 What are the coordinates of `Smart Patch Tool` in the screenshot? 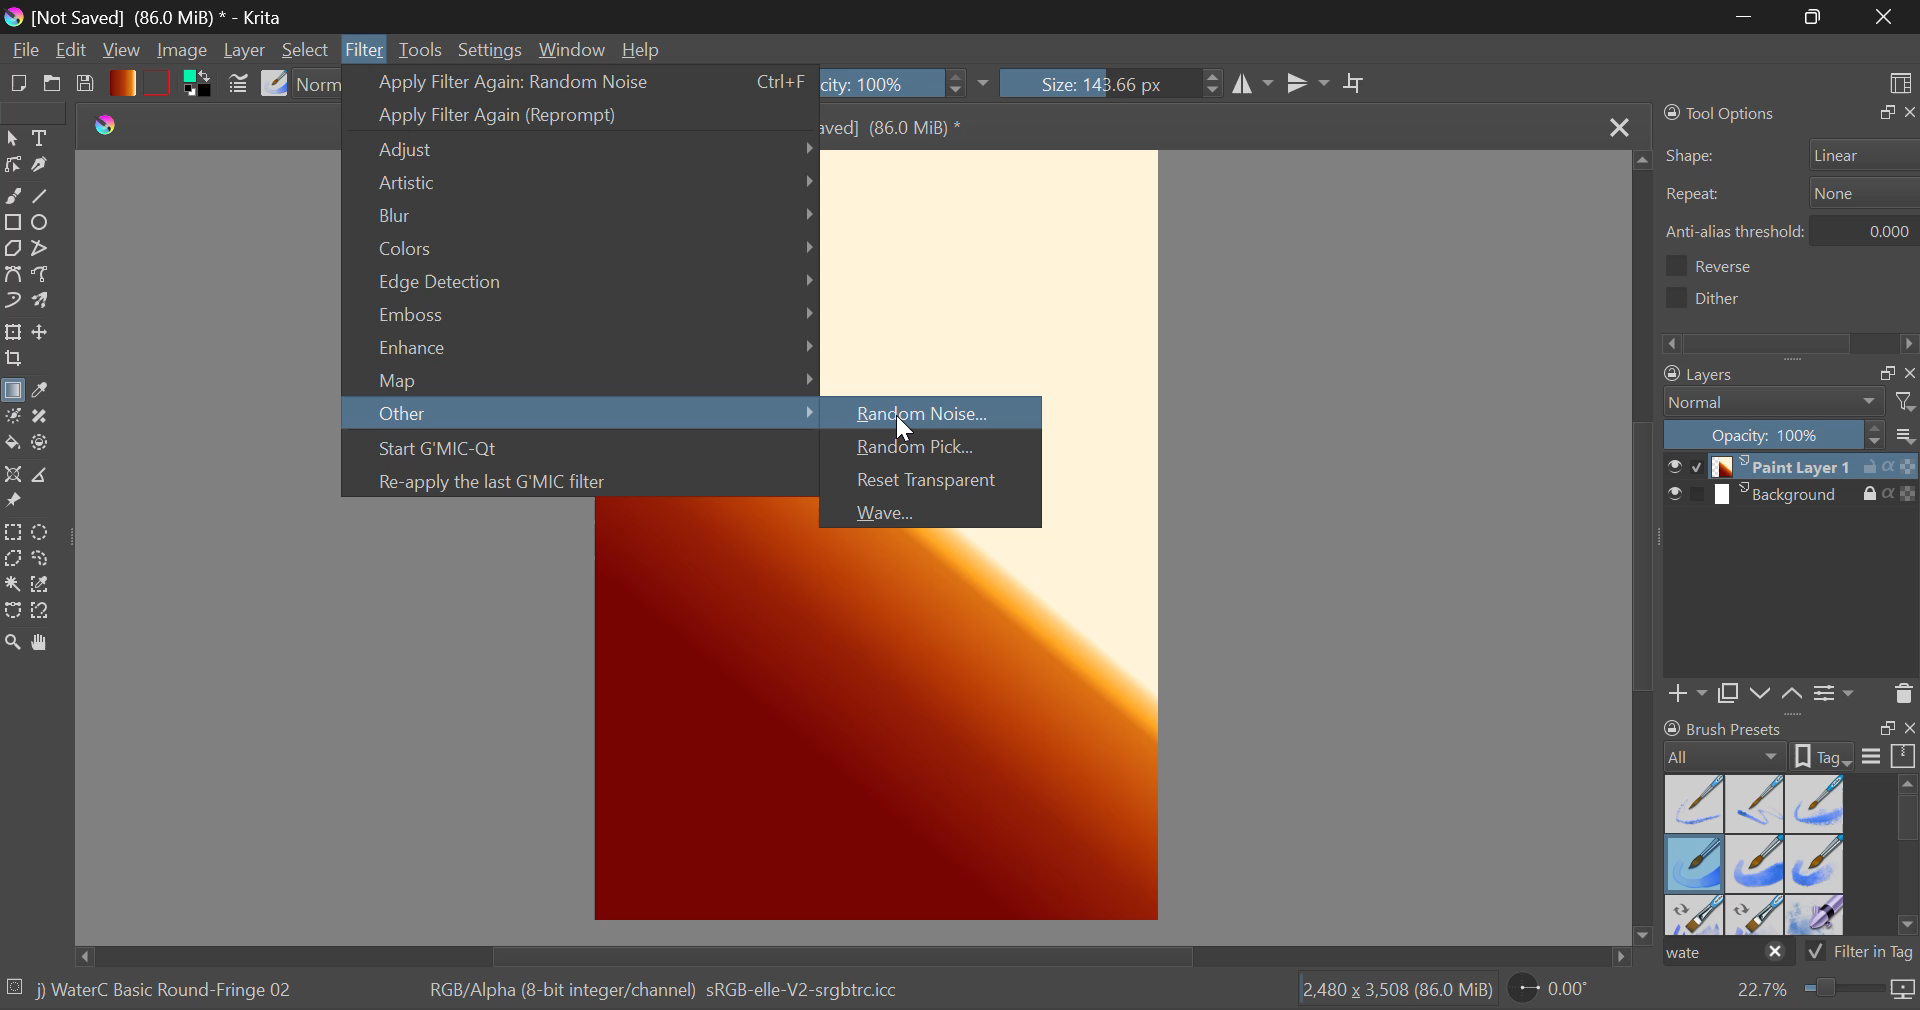 It's located at (48, 416).